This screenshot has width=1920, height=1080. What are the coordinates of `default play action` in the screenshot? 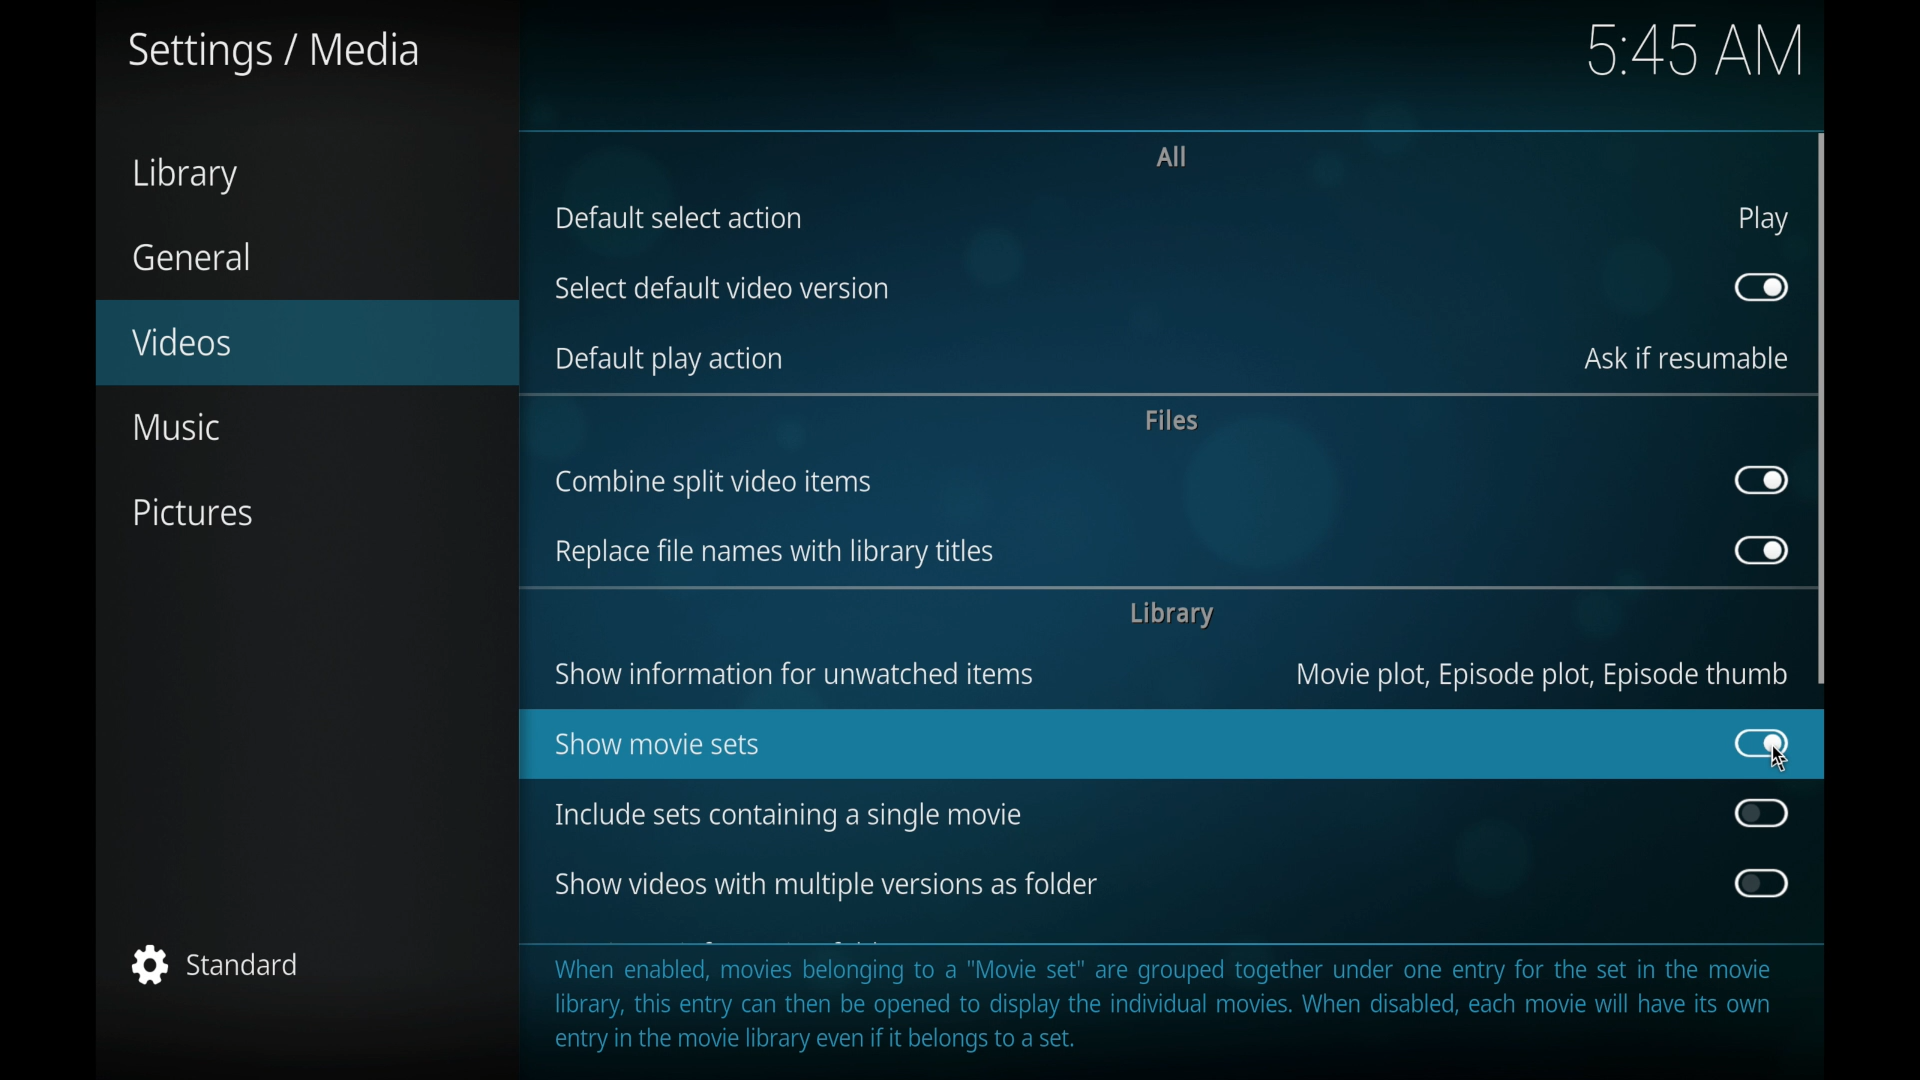 It's located at (667, 360).